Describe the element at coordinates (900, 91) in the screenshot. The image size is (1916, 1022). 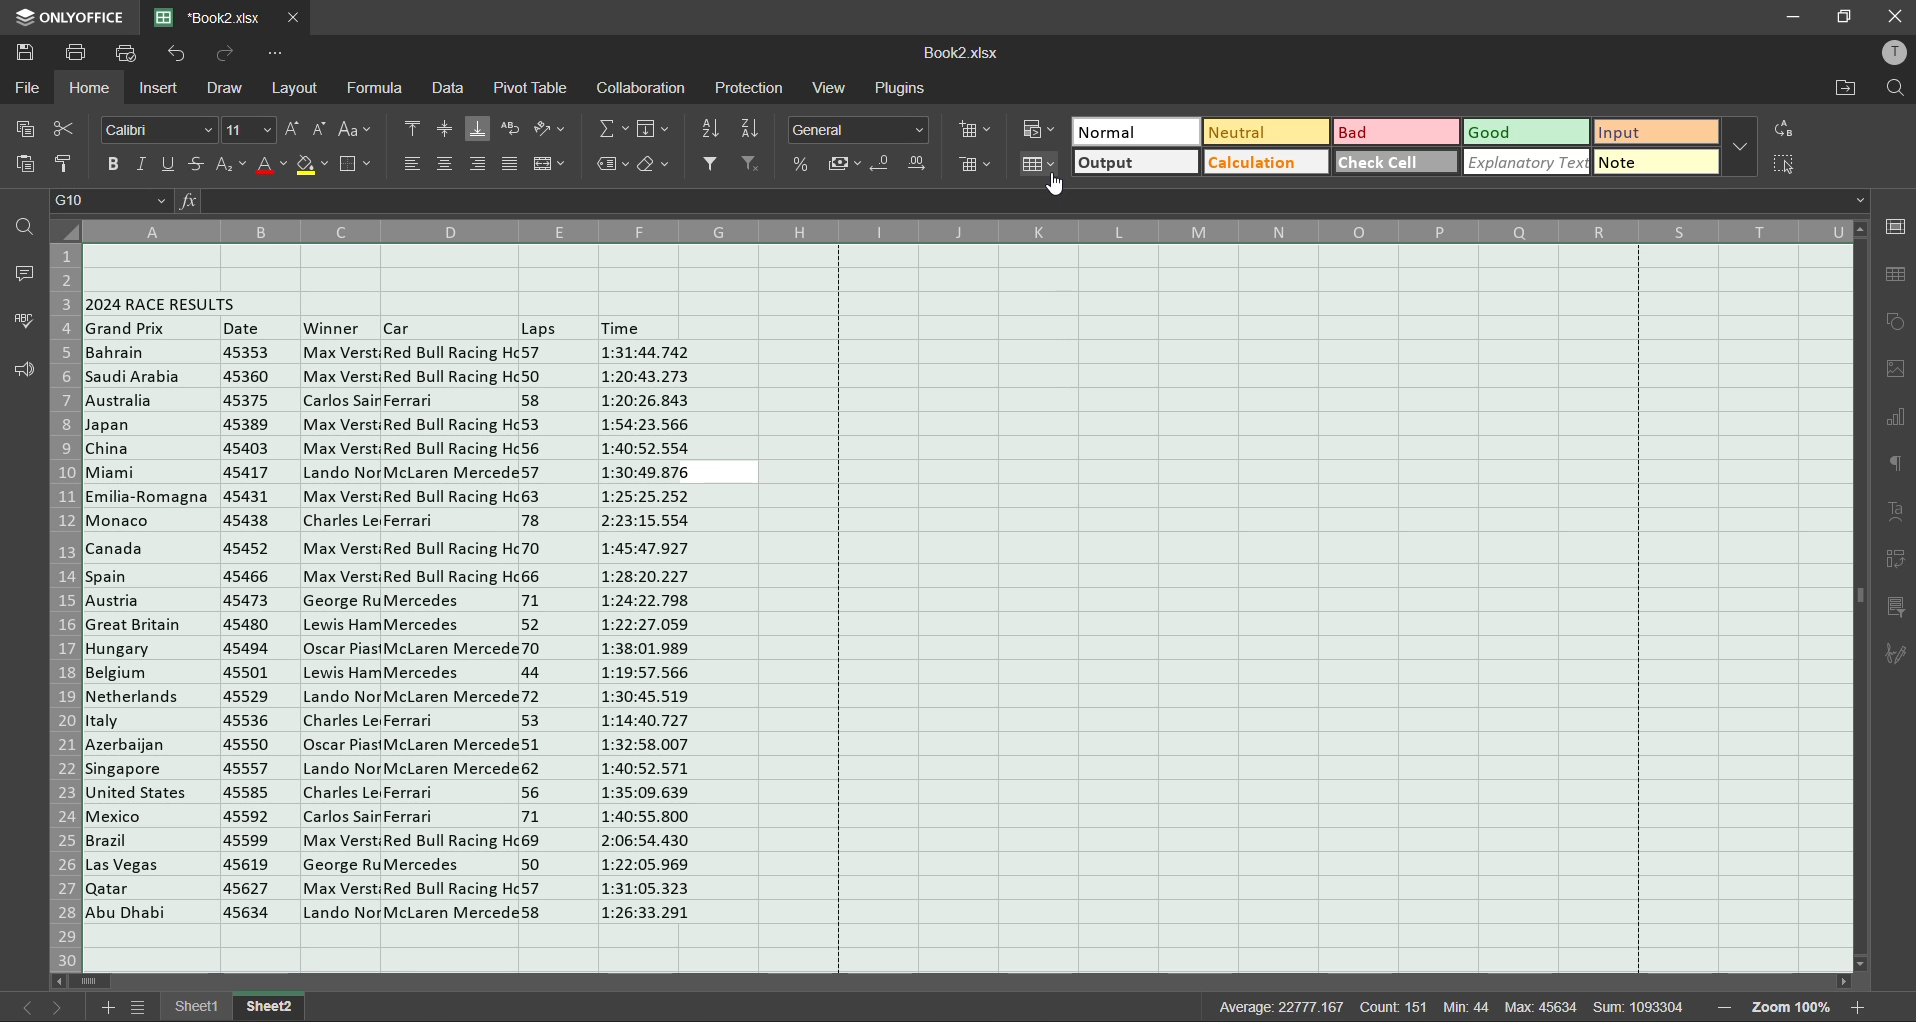
I see `plugins` at that location.